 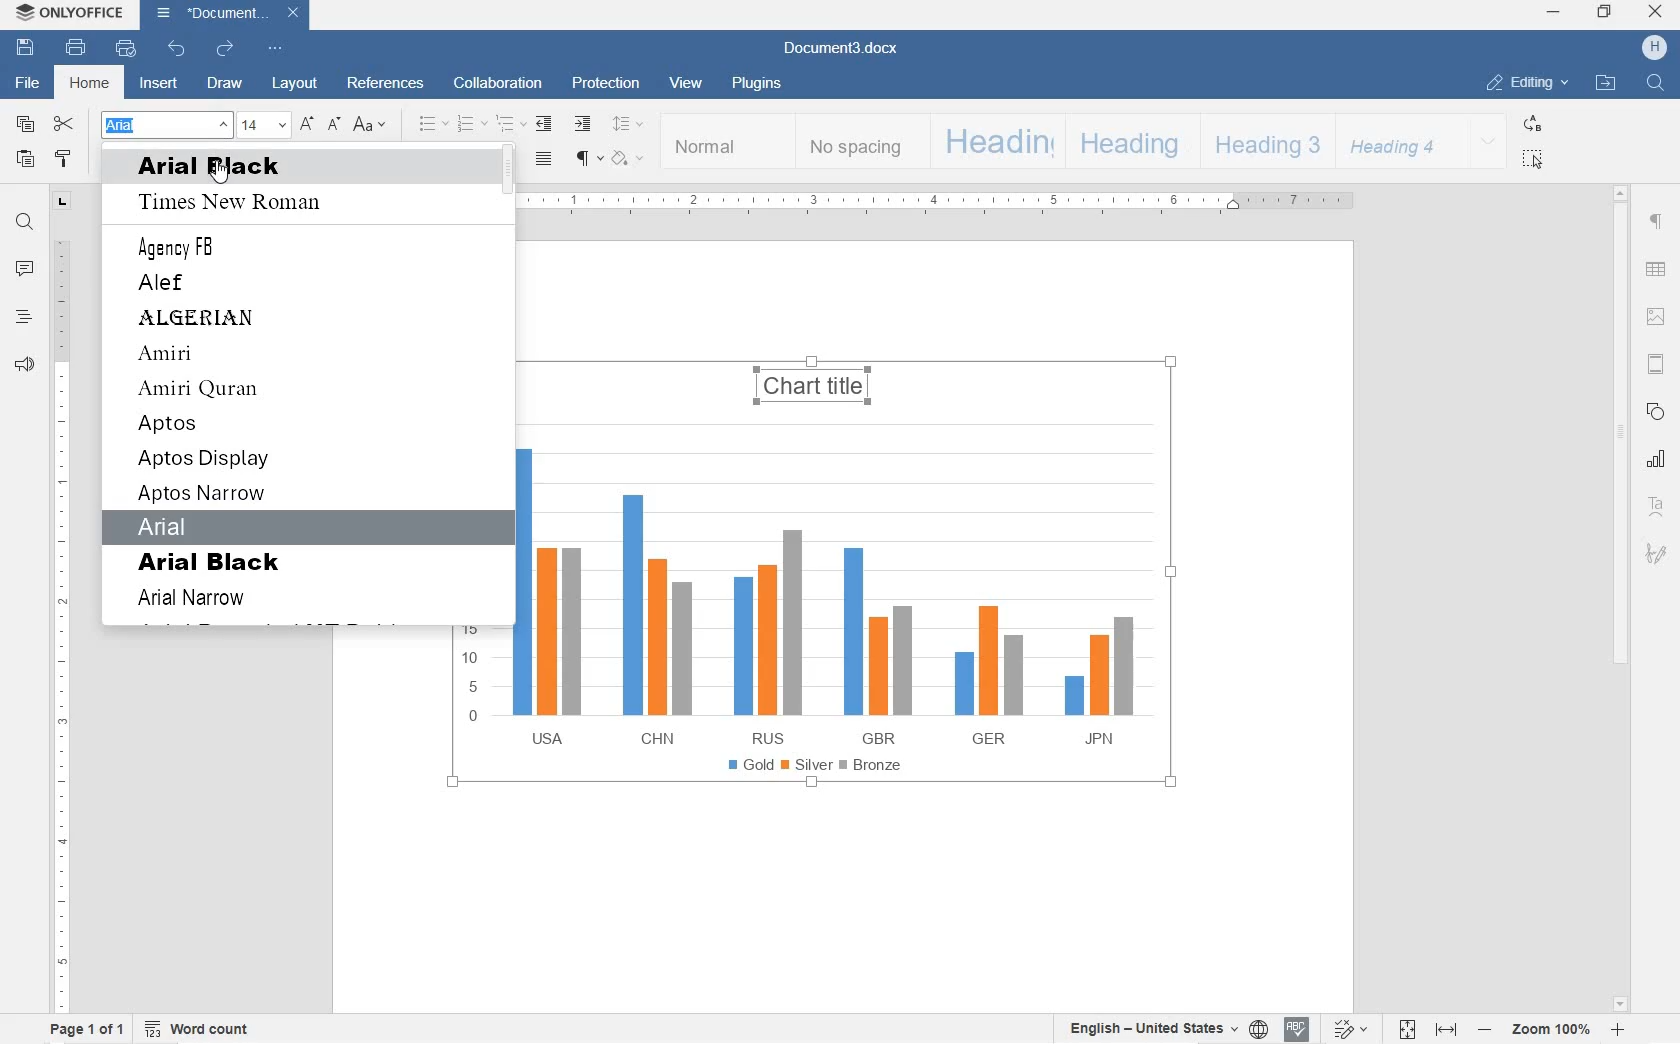 What do you see at coordinates (203, 318) in the screenshot?
I see `ALGERIAN` at bounding box center [203, 318].